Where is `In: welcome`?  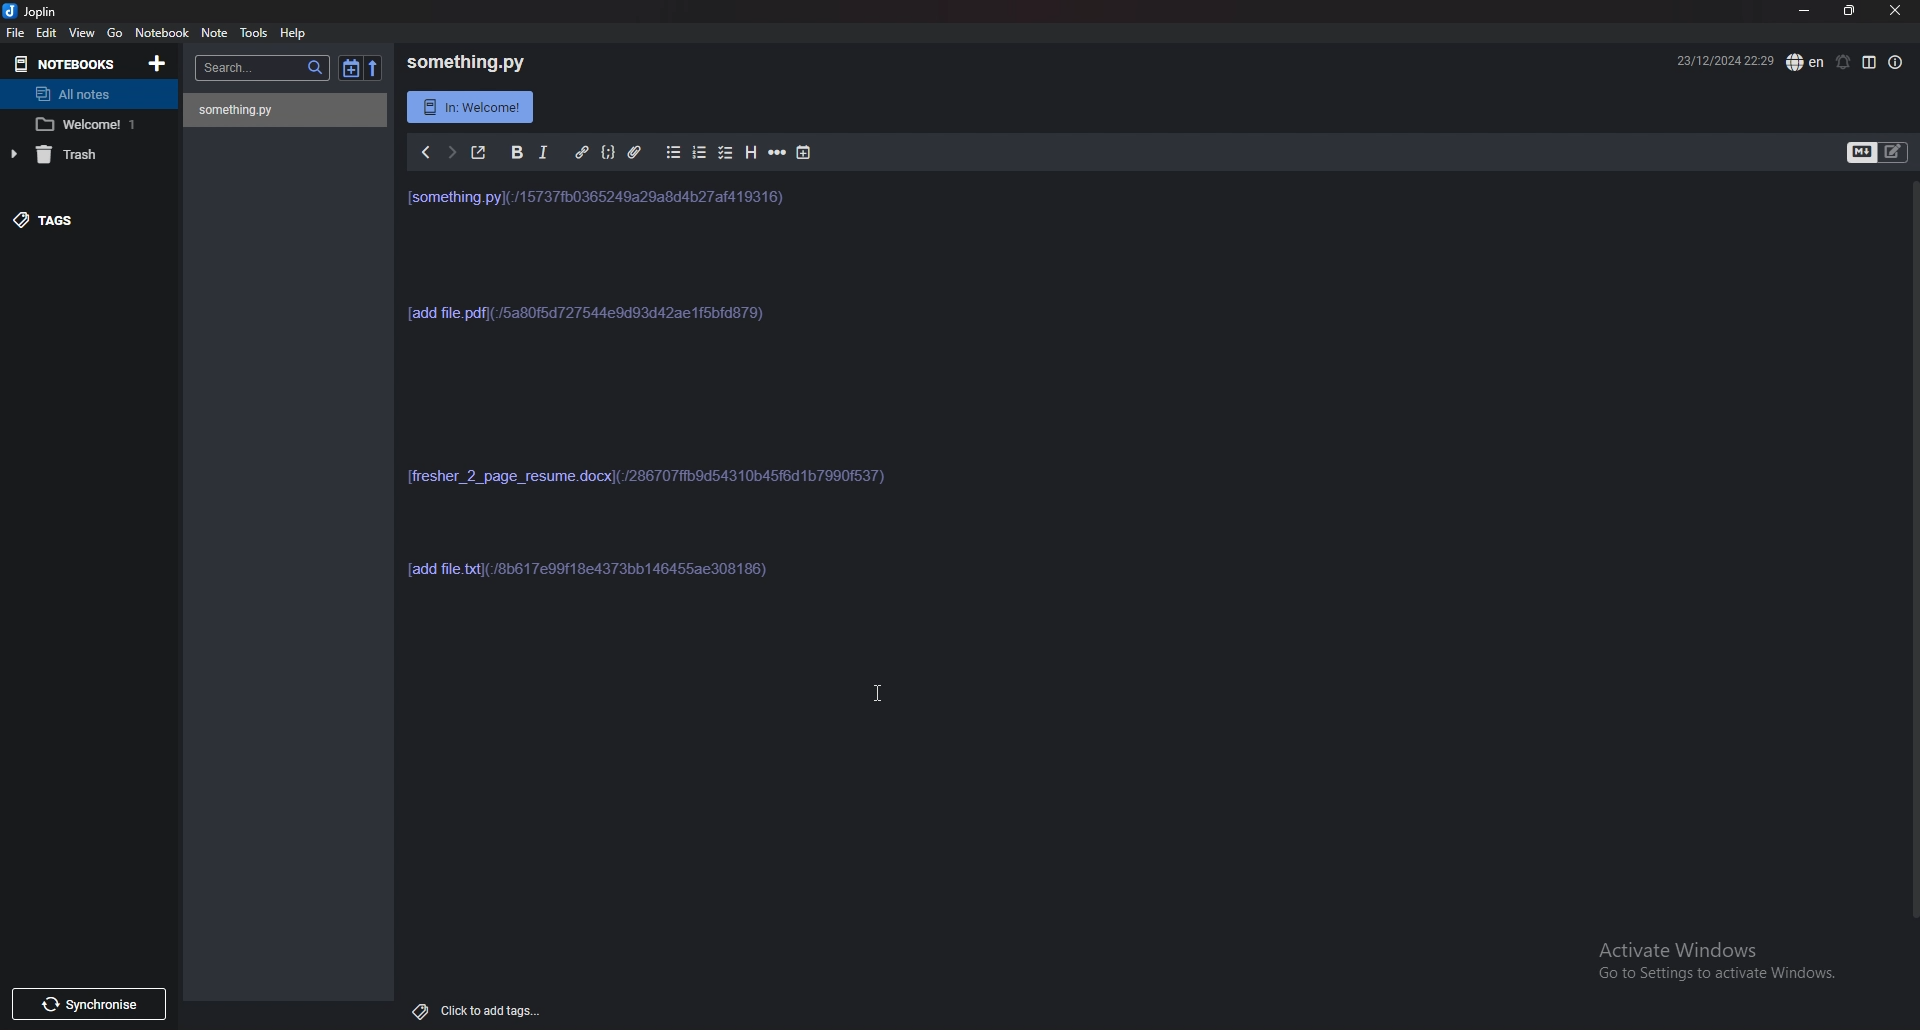
In: welcome is located at coordinates (472, 106).